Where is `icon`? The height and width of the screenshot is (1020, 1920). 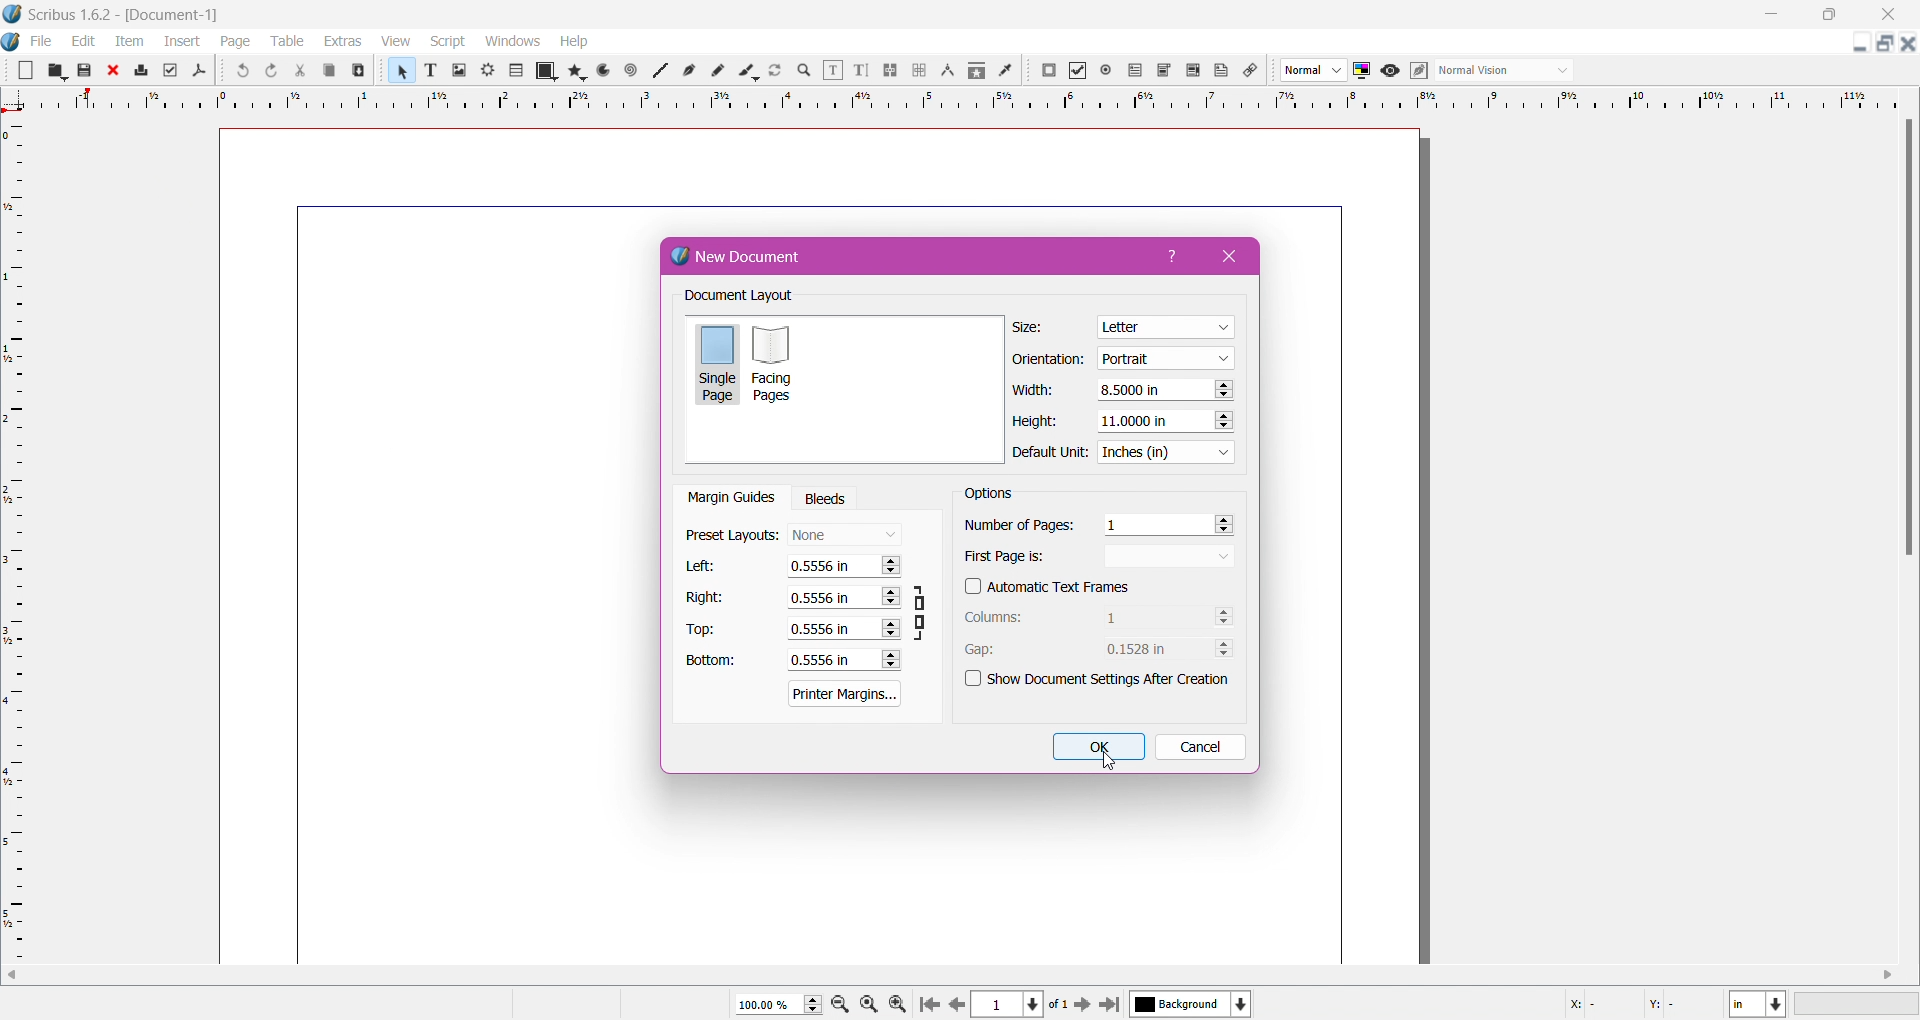 icon is located at coordinates (1359, 70).